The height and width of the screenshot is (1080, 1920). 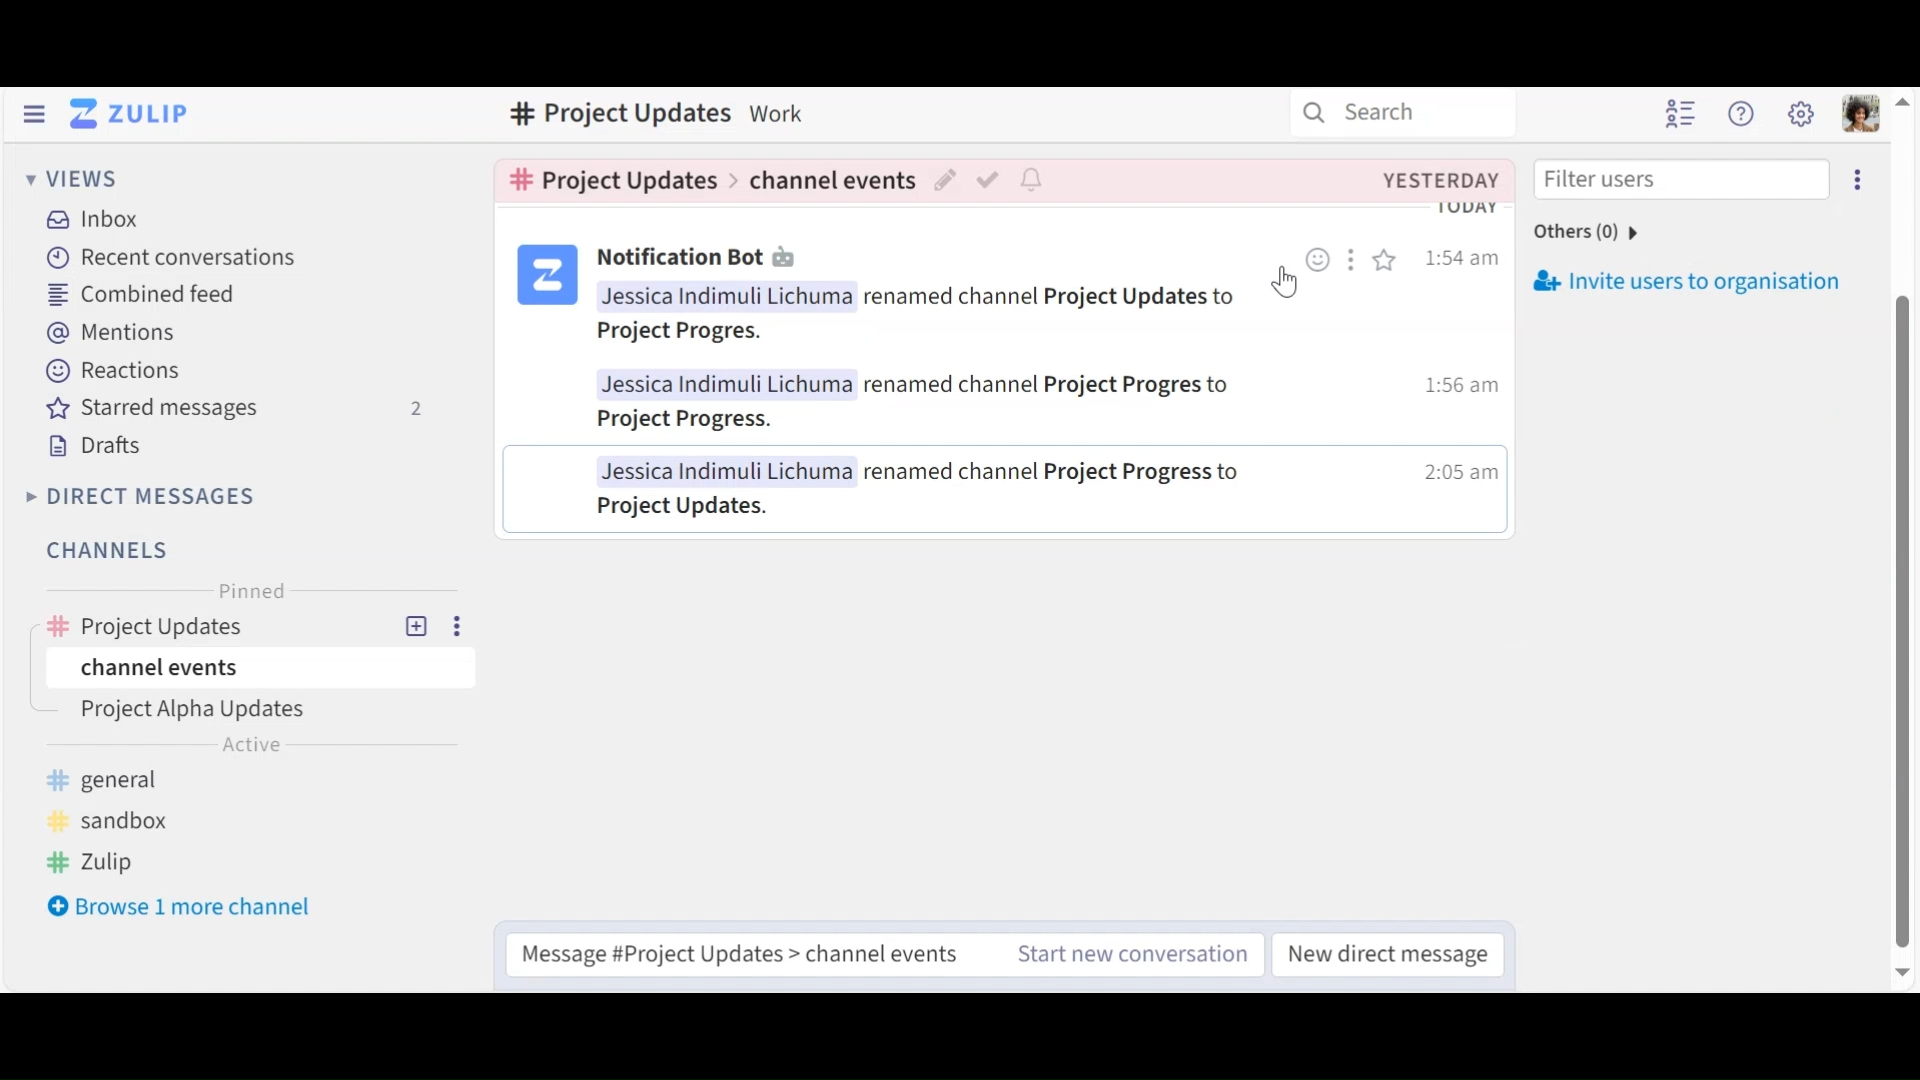 I want to click on Invite users to organisation, so click(x=1693, y=282).